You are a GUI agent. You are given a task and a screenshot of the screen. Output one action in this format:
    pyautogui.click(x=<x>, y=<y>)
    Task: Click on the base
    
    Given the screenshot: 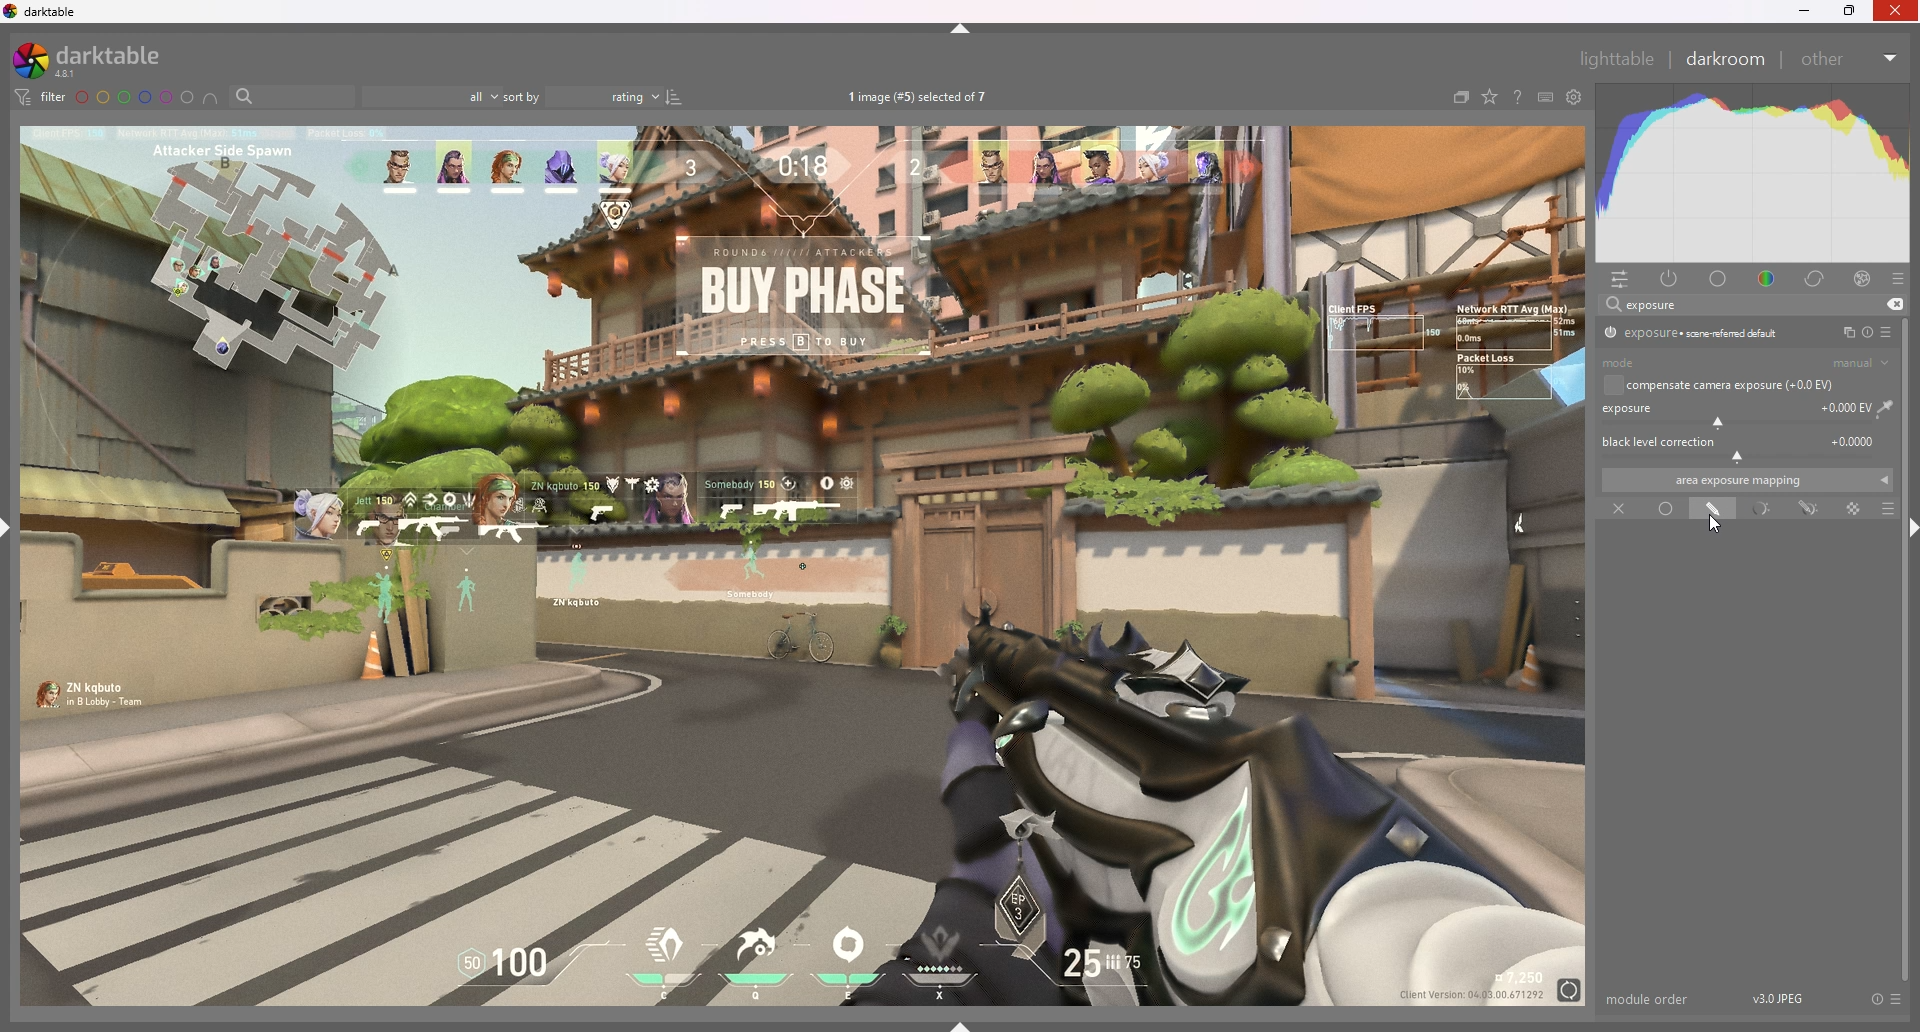 What is the action you would take?
    pyautogui.click(x=1719, y=280)
    